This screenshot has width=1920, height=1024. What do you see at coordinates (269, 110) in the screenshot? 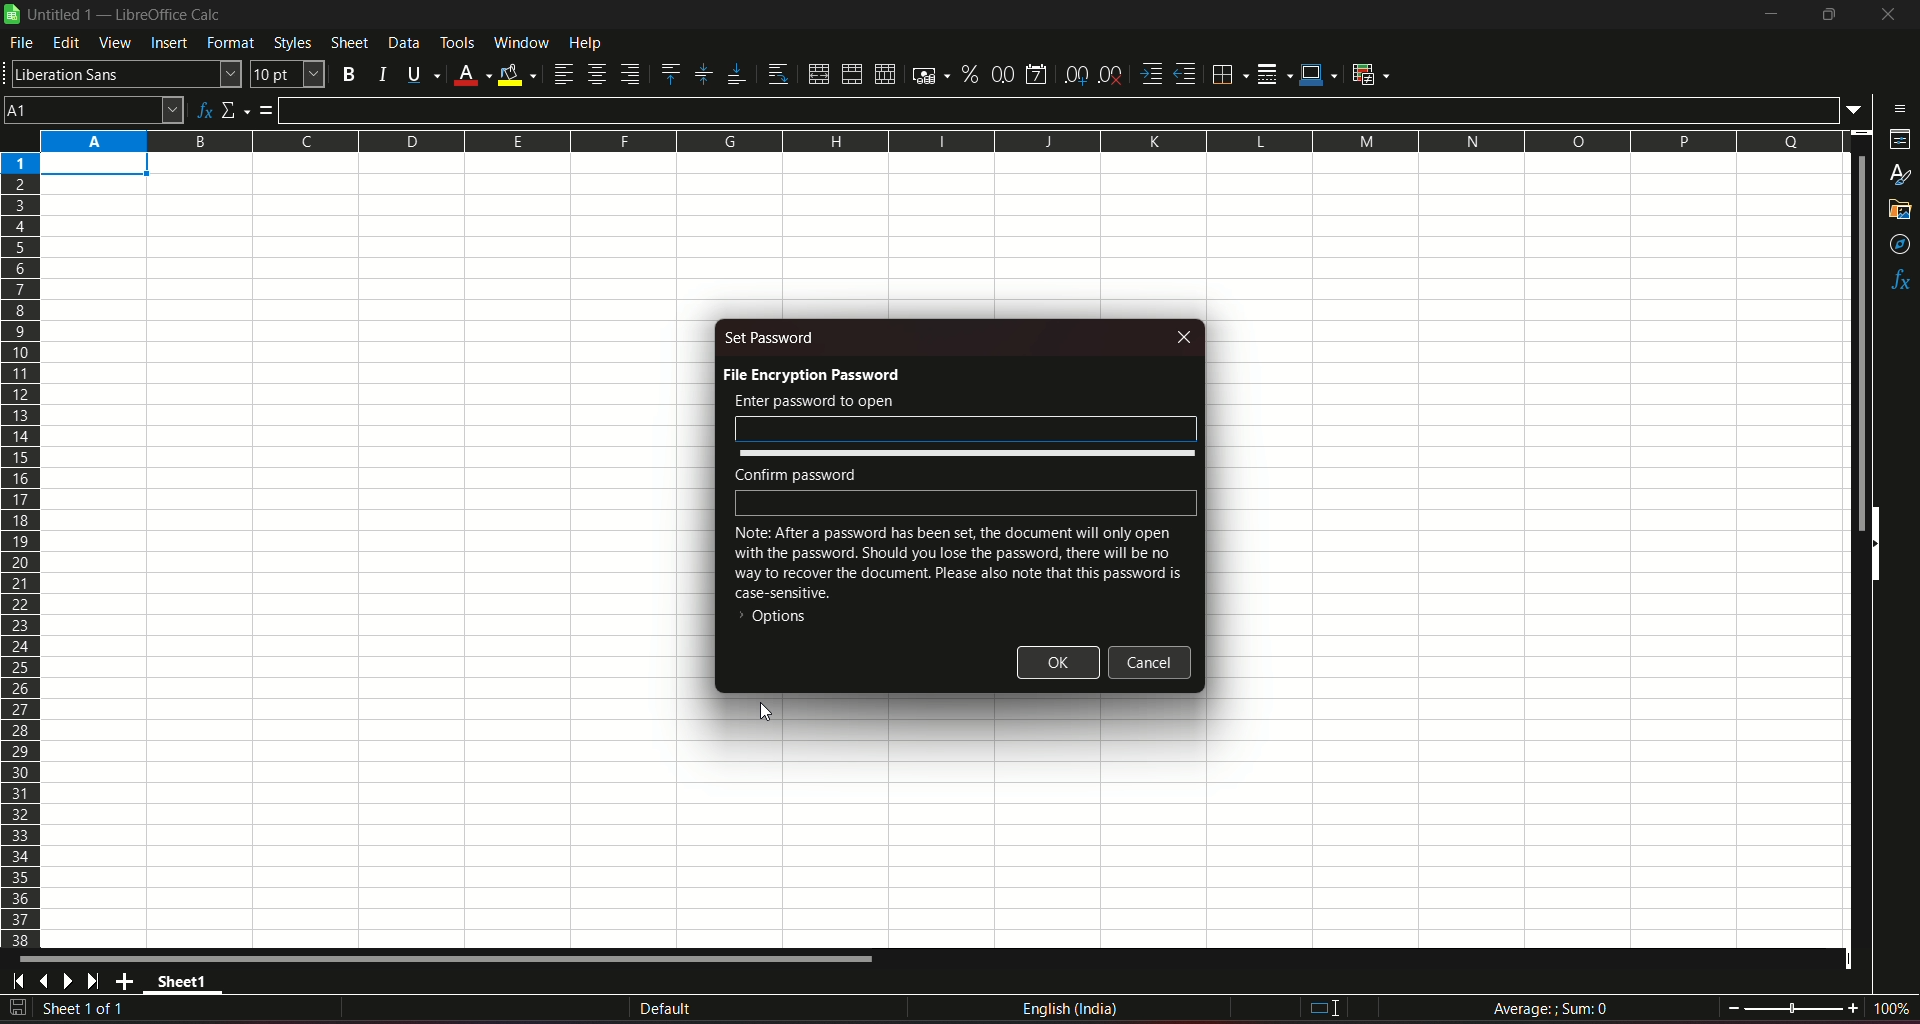
I see `formula` at bounding box center [269, 110].